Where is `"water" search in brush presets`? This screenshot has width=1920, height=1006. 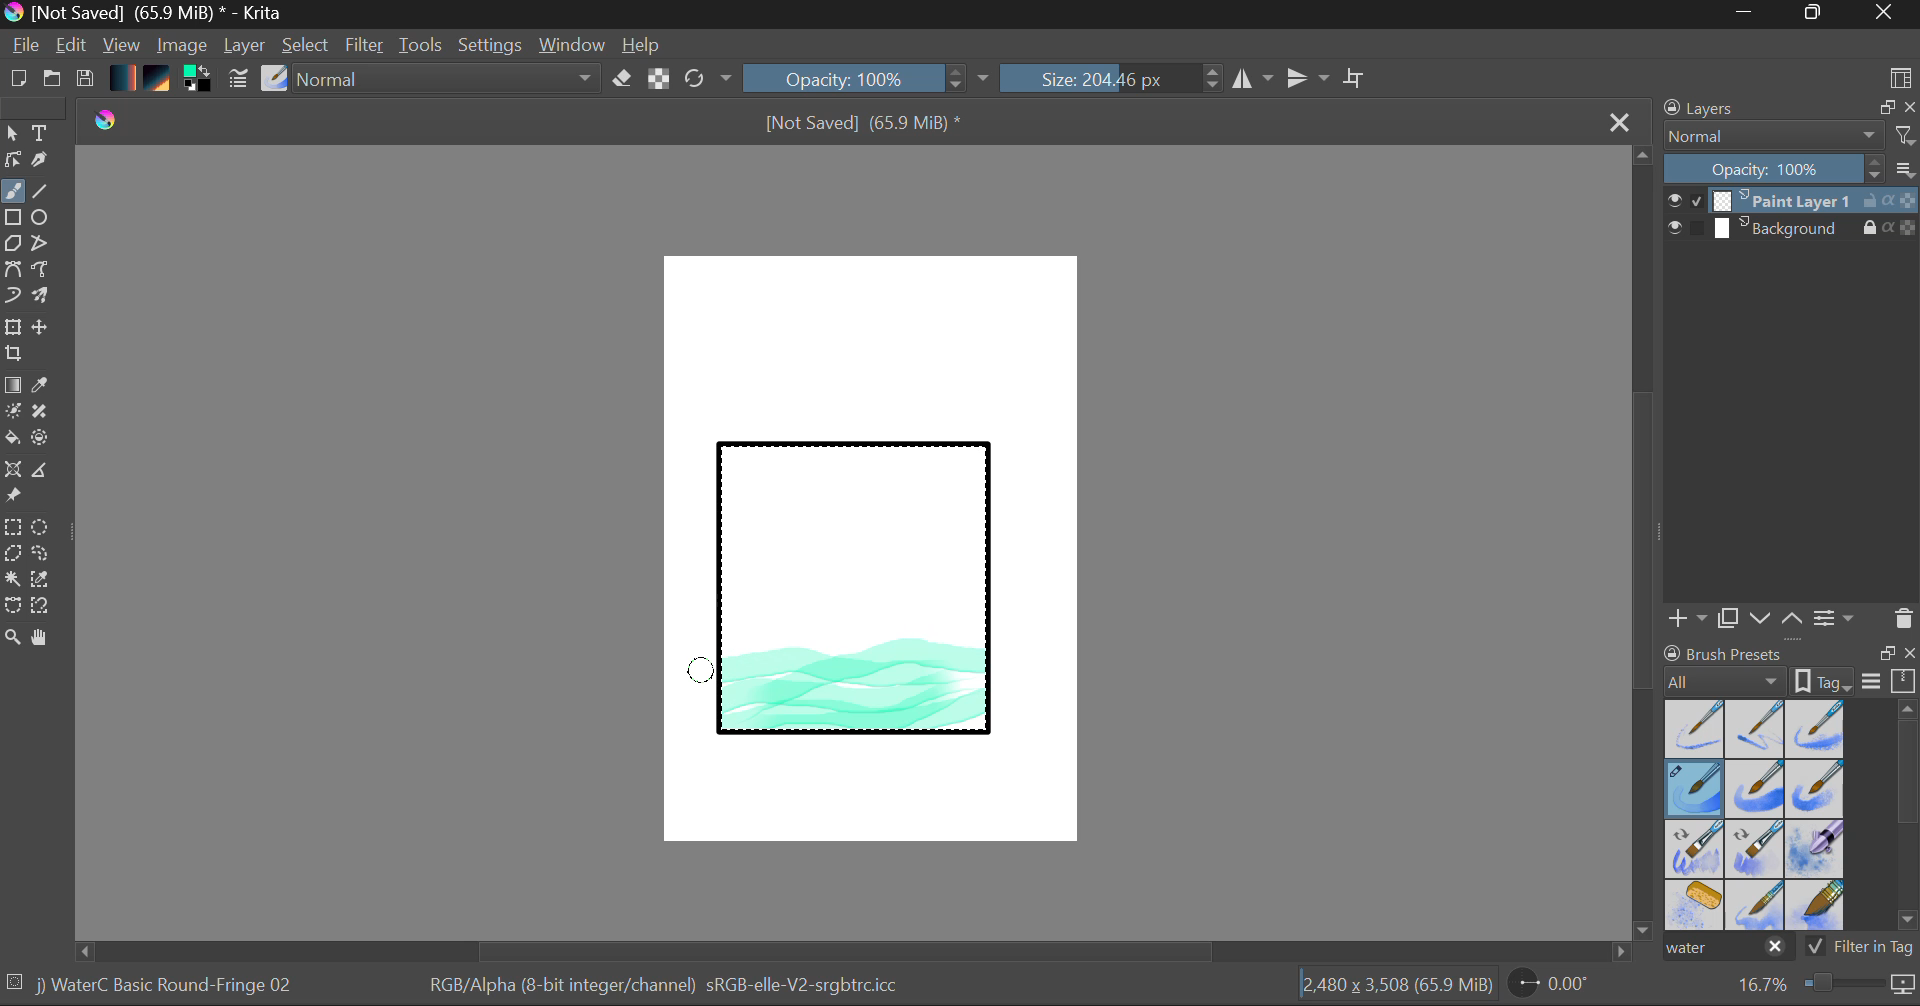 "water" search in brush presets is located at coordinates (1726, 951).